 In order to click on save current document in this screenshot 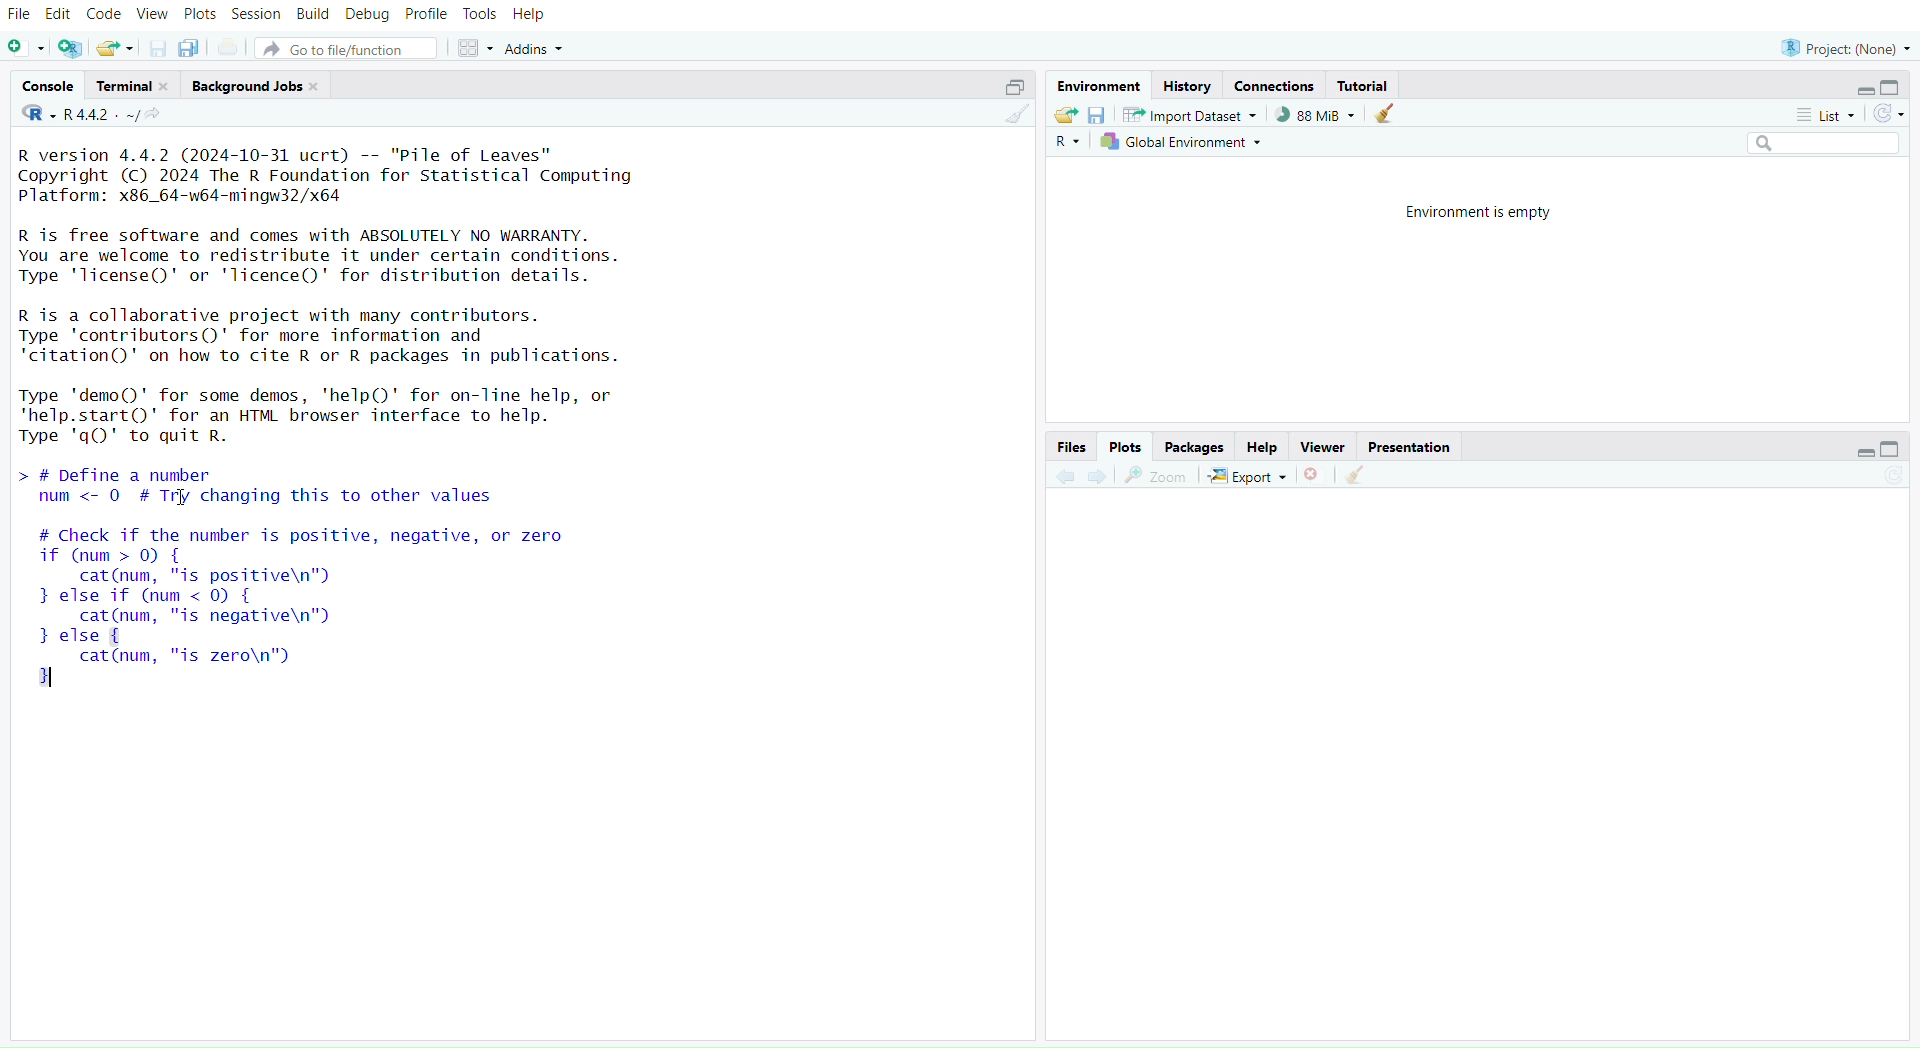, I will do `click(157, 50)`.